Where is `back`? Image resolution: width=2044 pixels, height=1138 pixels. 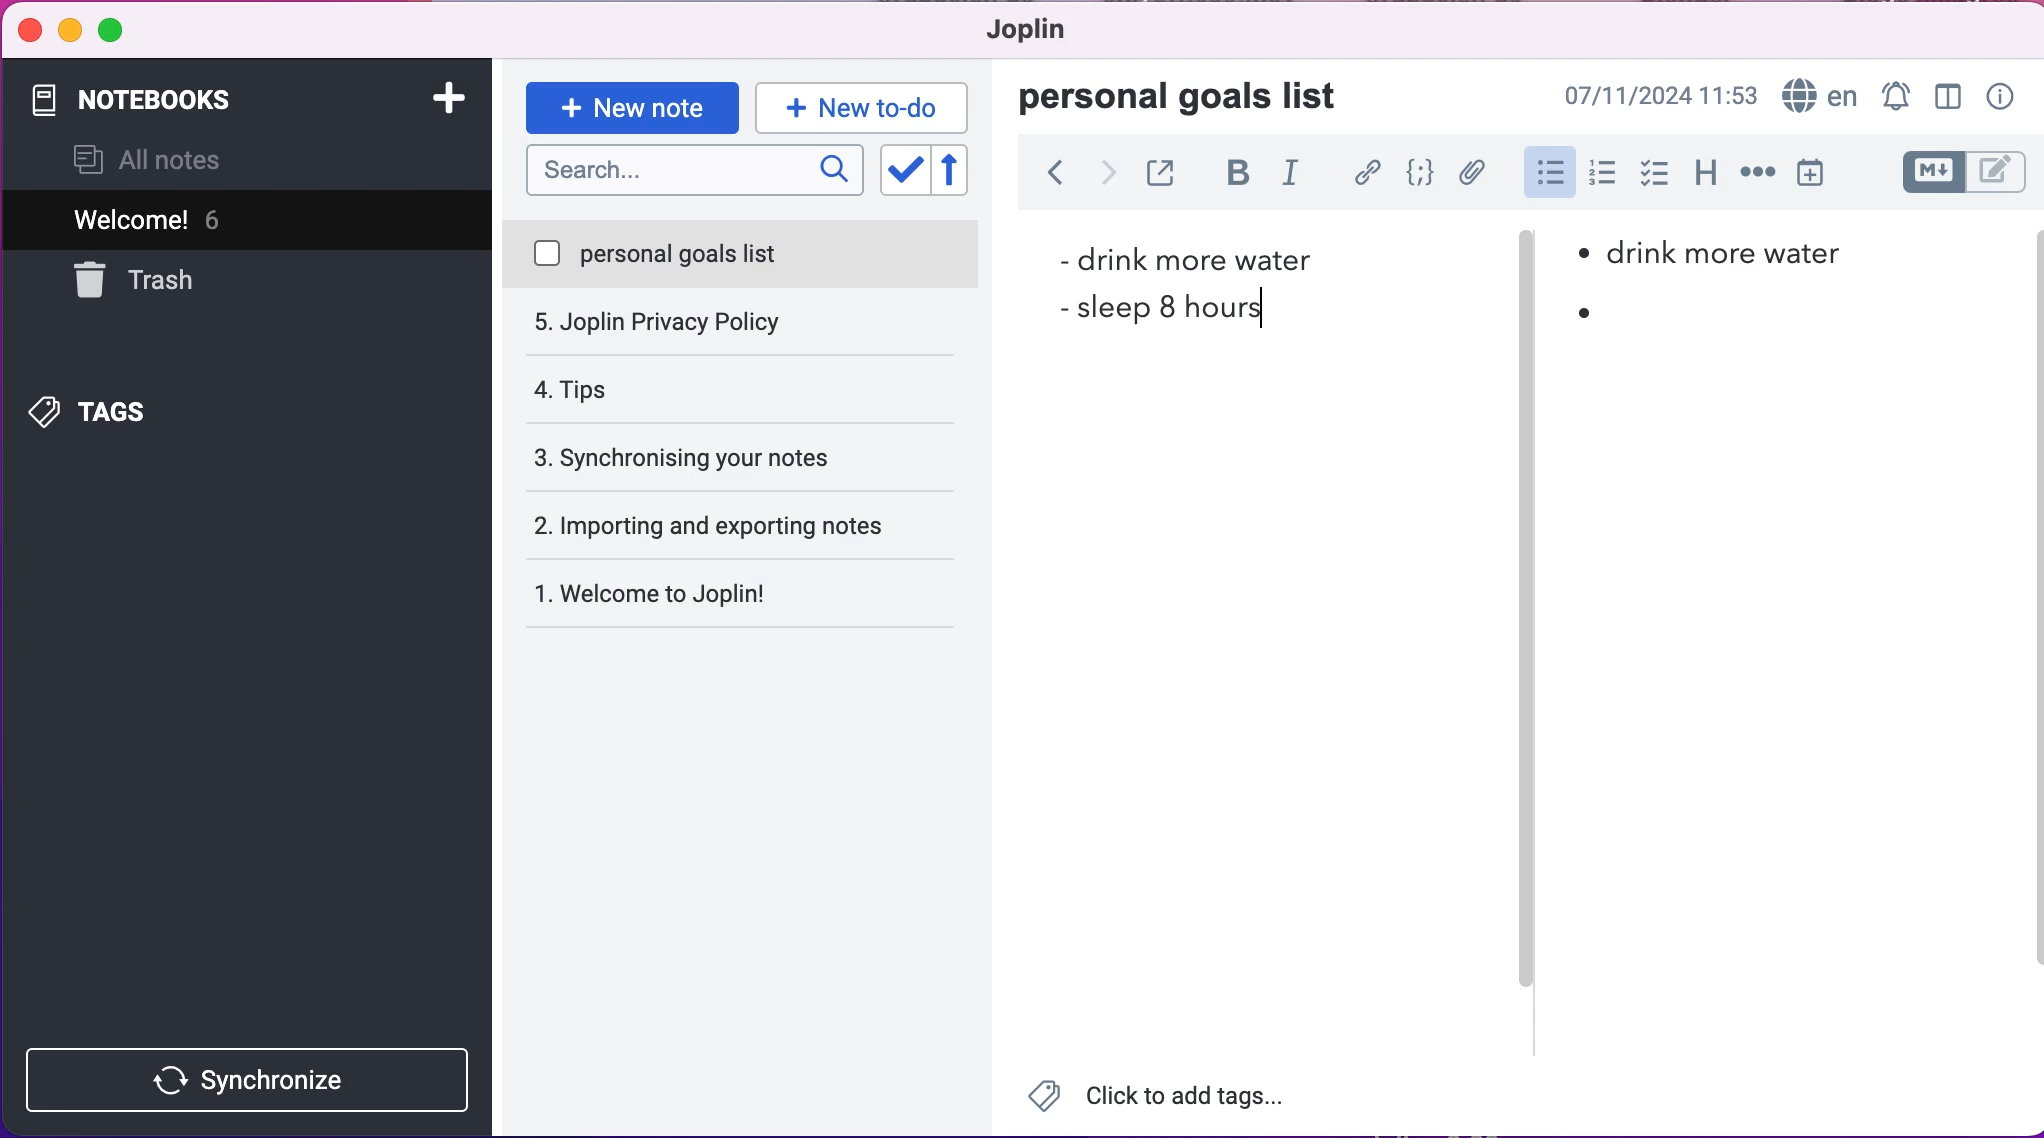 back is located at coordinates (1055, 176).